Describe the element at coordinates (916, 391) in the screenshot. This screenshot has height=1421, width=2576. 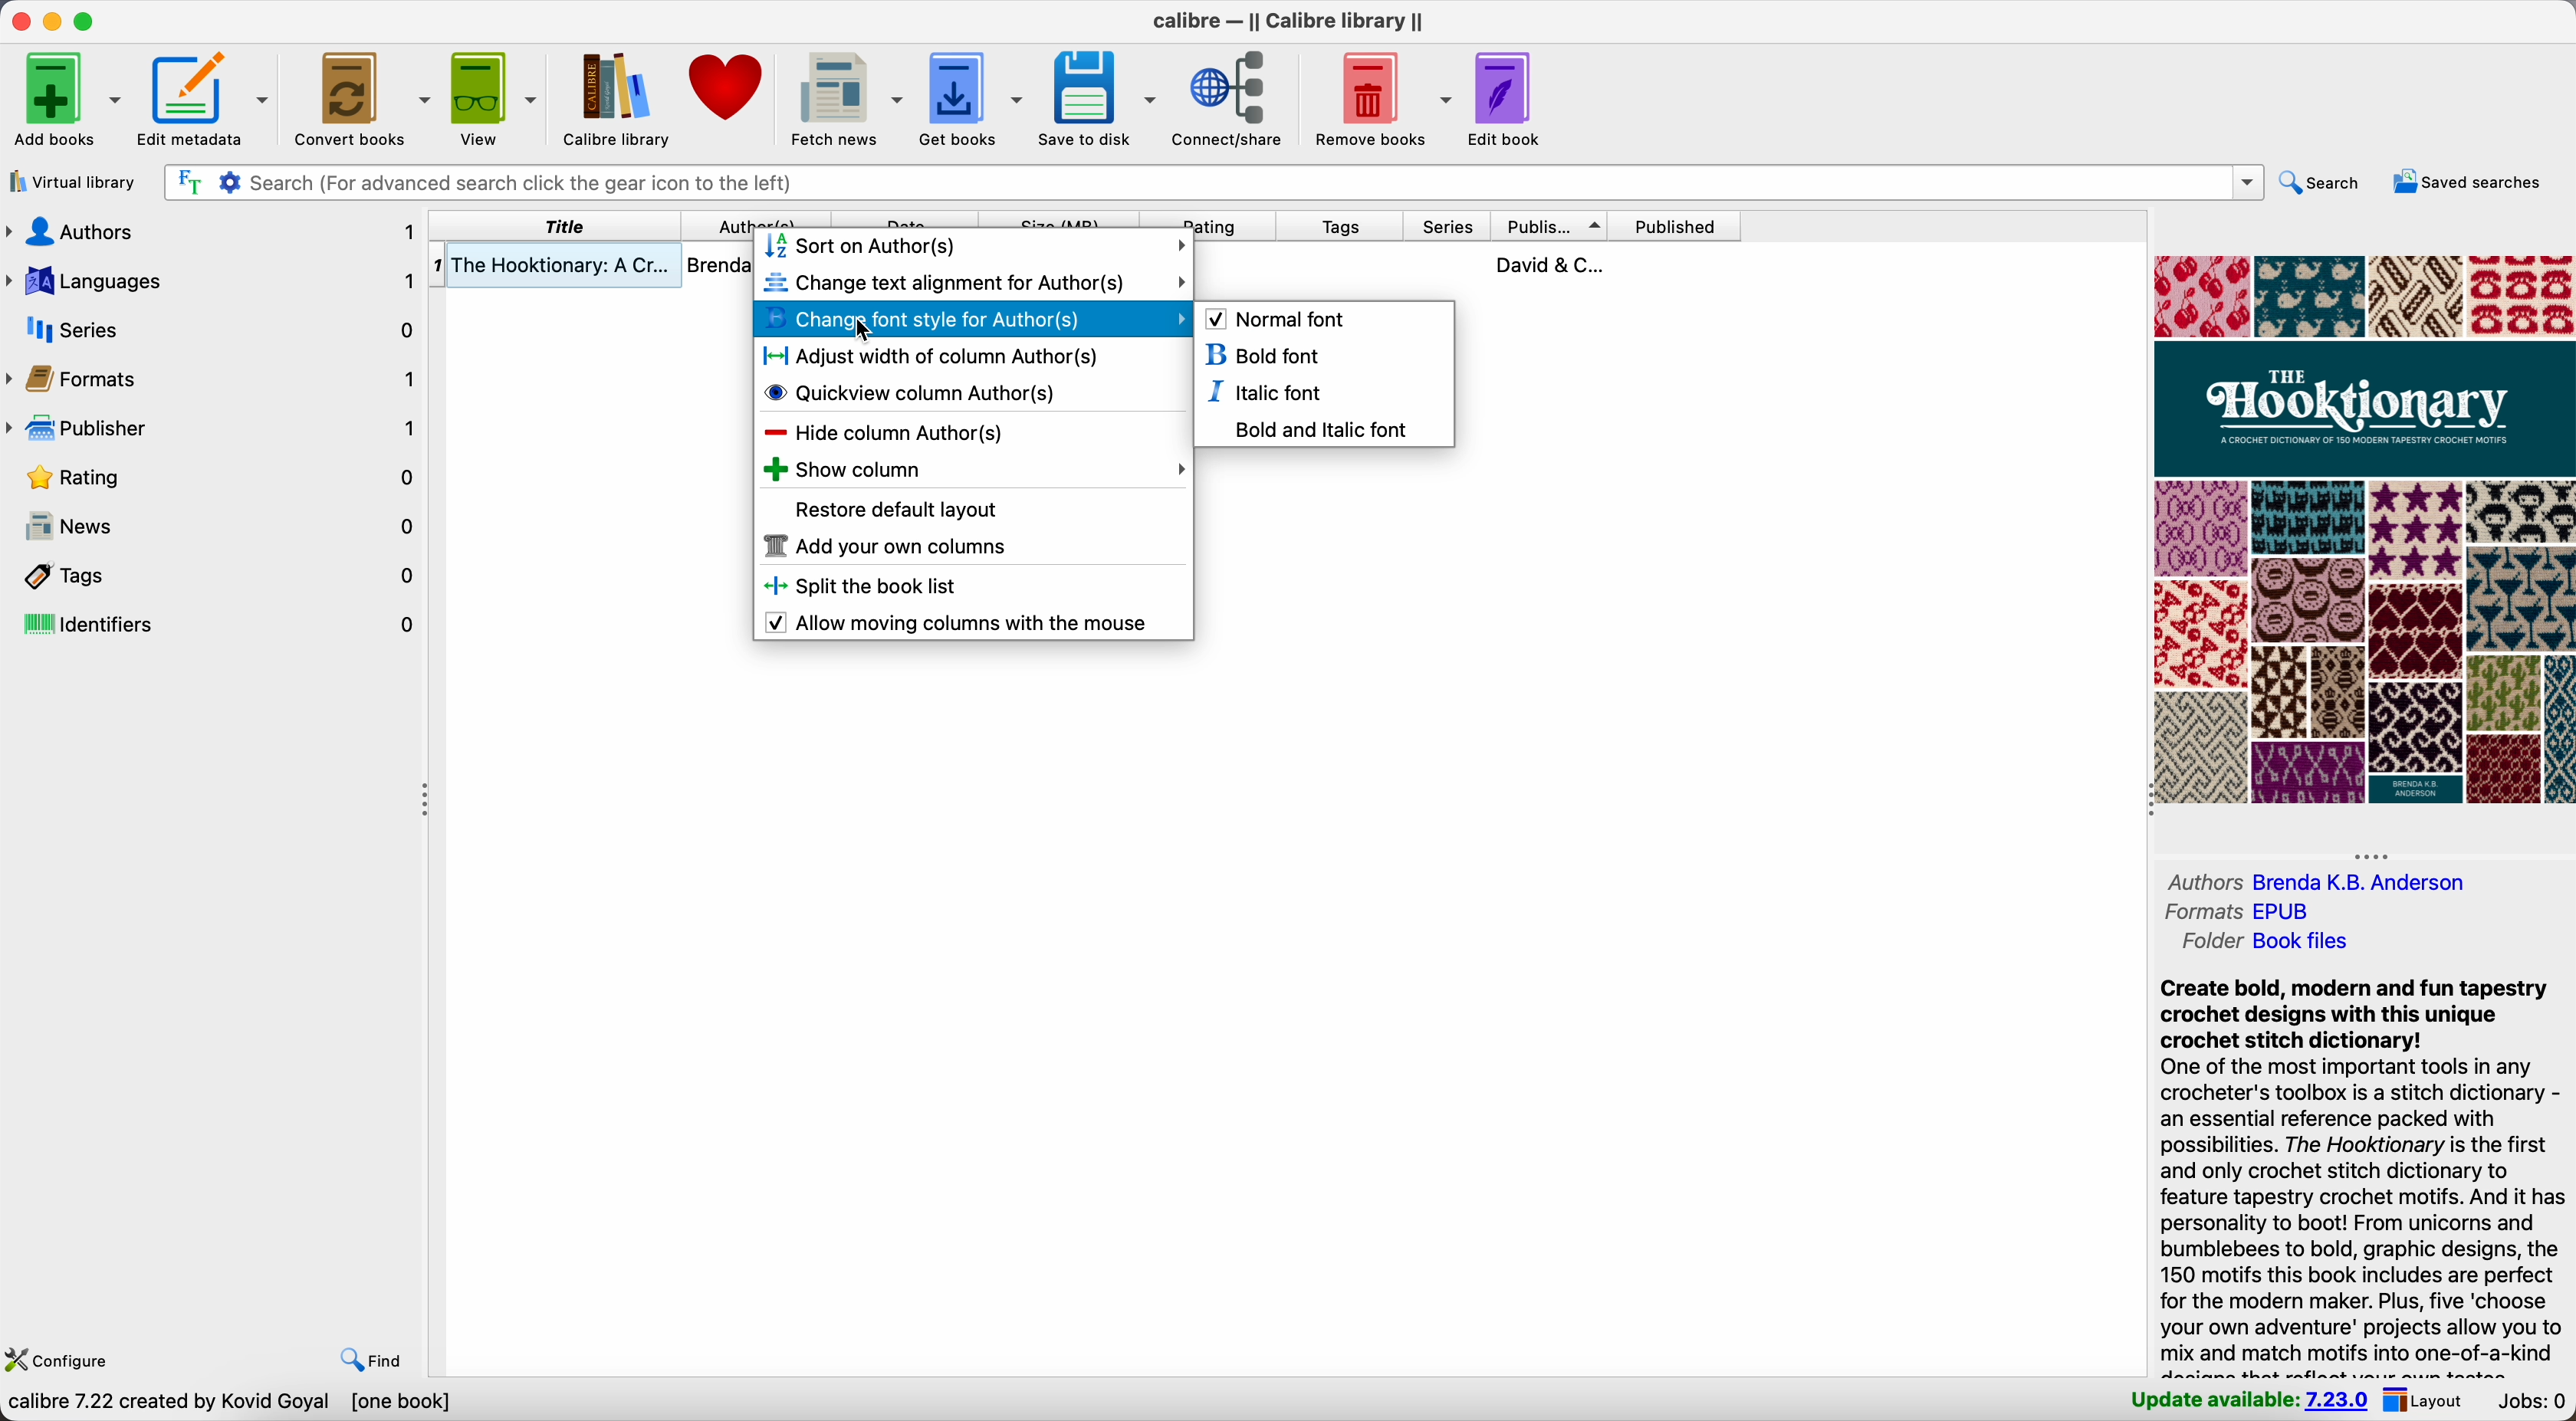
I see `quickview column author(s)` at that location.